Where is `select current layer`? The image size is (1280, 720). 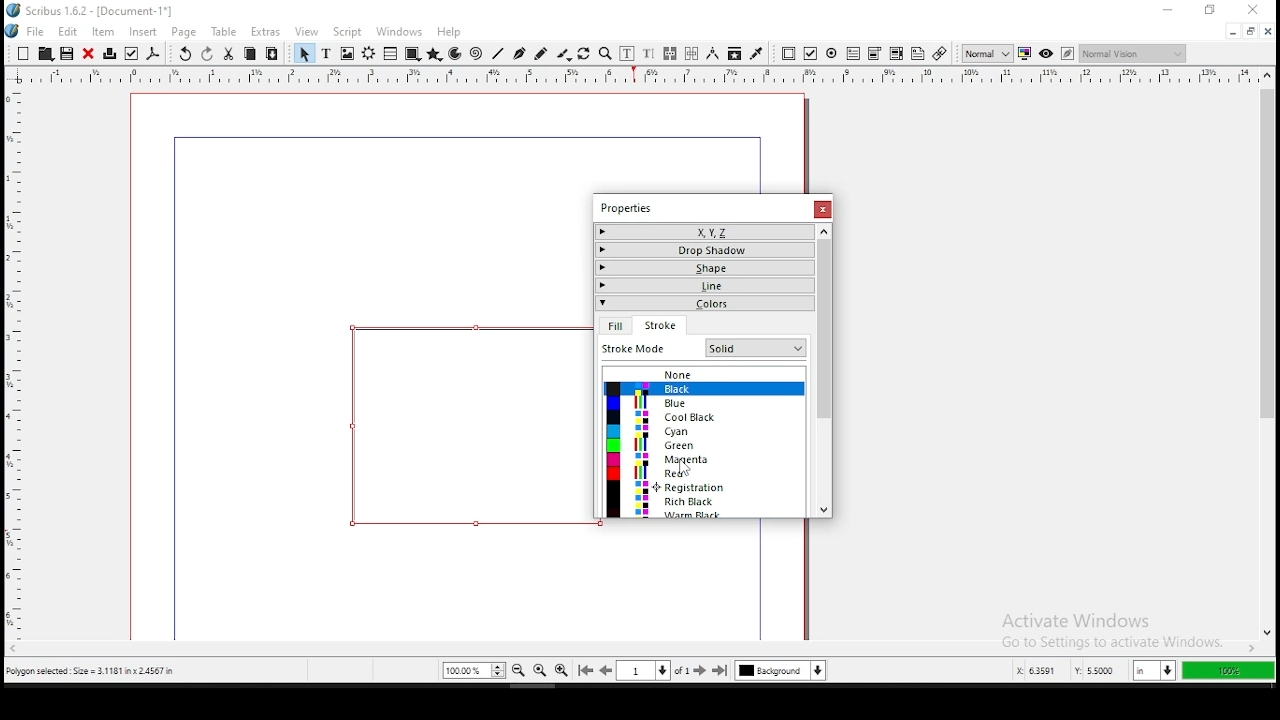
select current layer is located at coordinates (780, 670).